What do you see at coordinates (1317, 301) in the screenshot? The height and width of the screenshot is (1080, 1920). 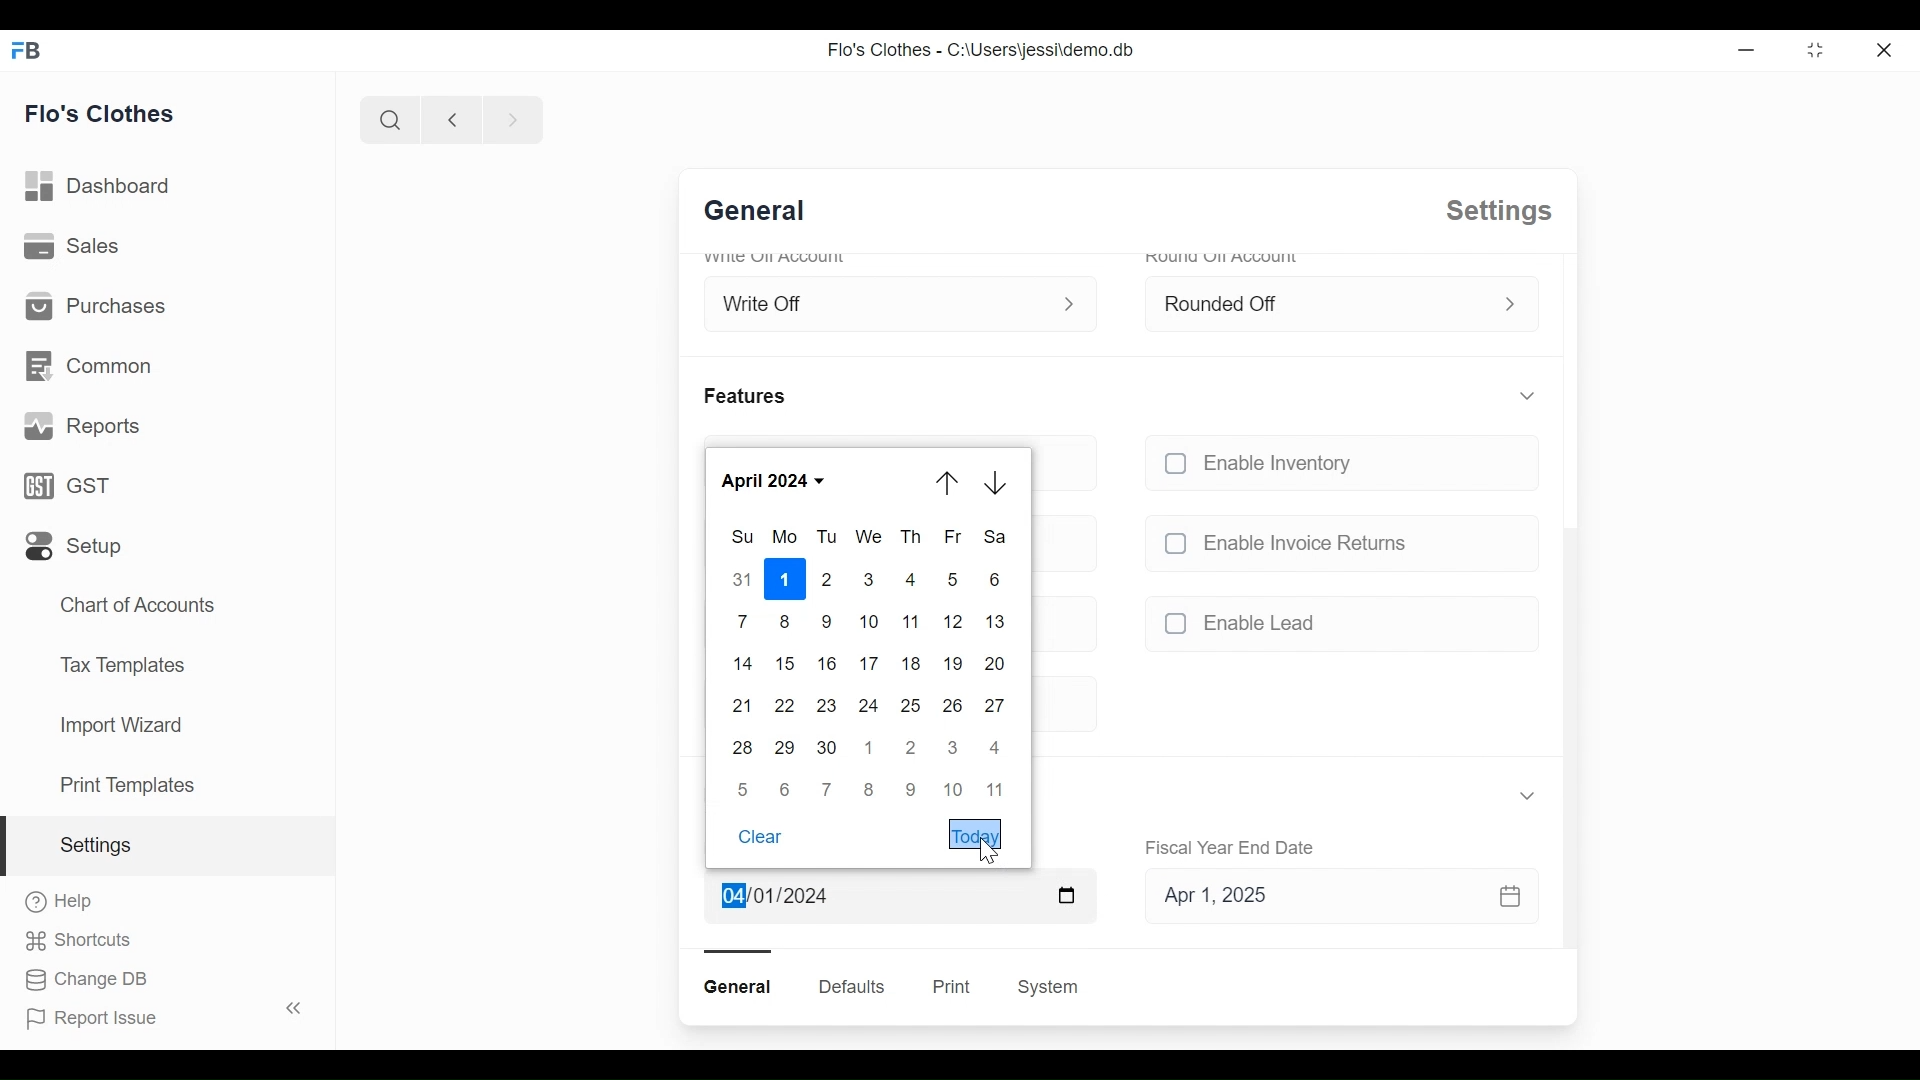 I see `Rounded Off` at bounding box center [1317, 301].